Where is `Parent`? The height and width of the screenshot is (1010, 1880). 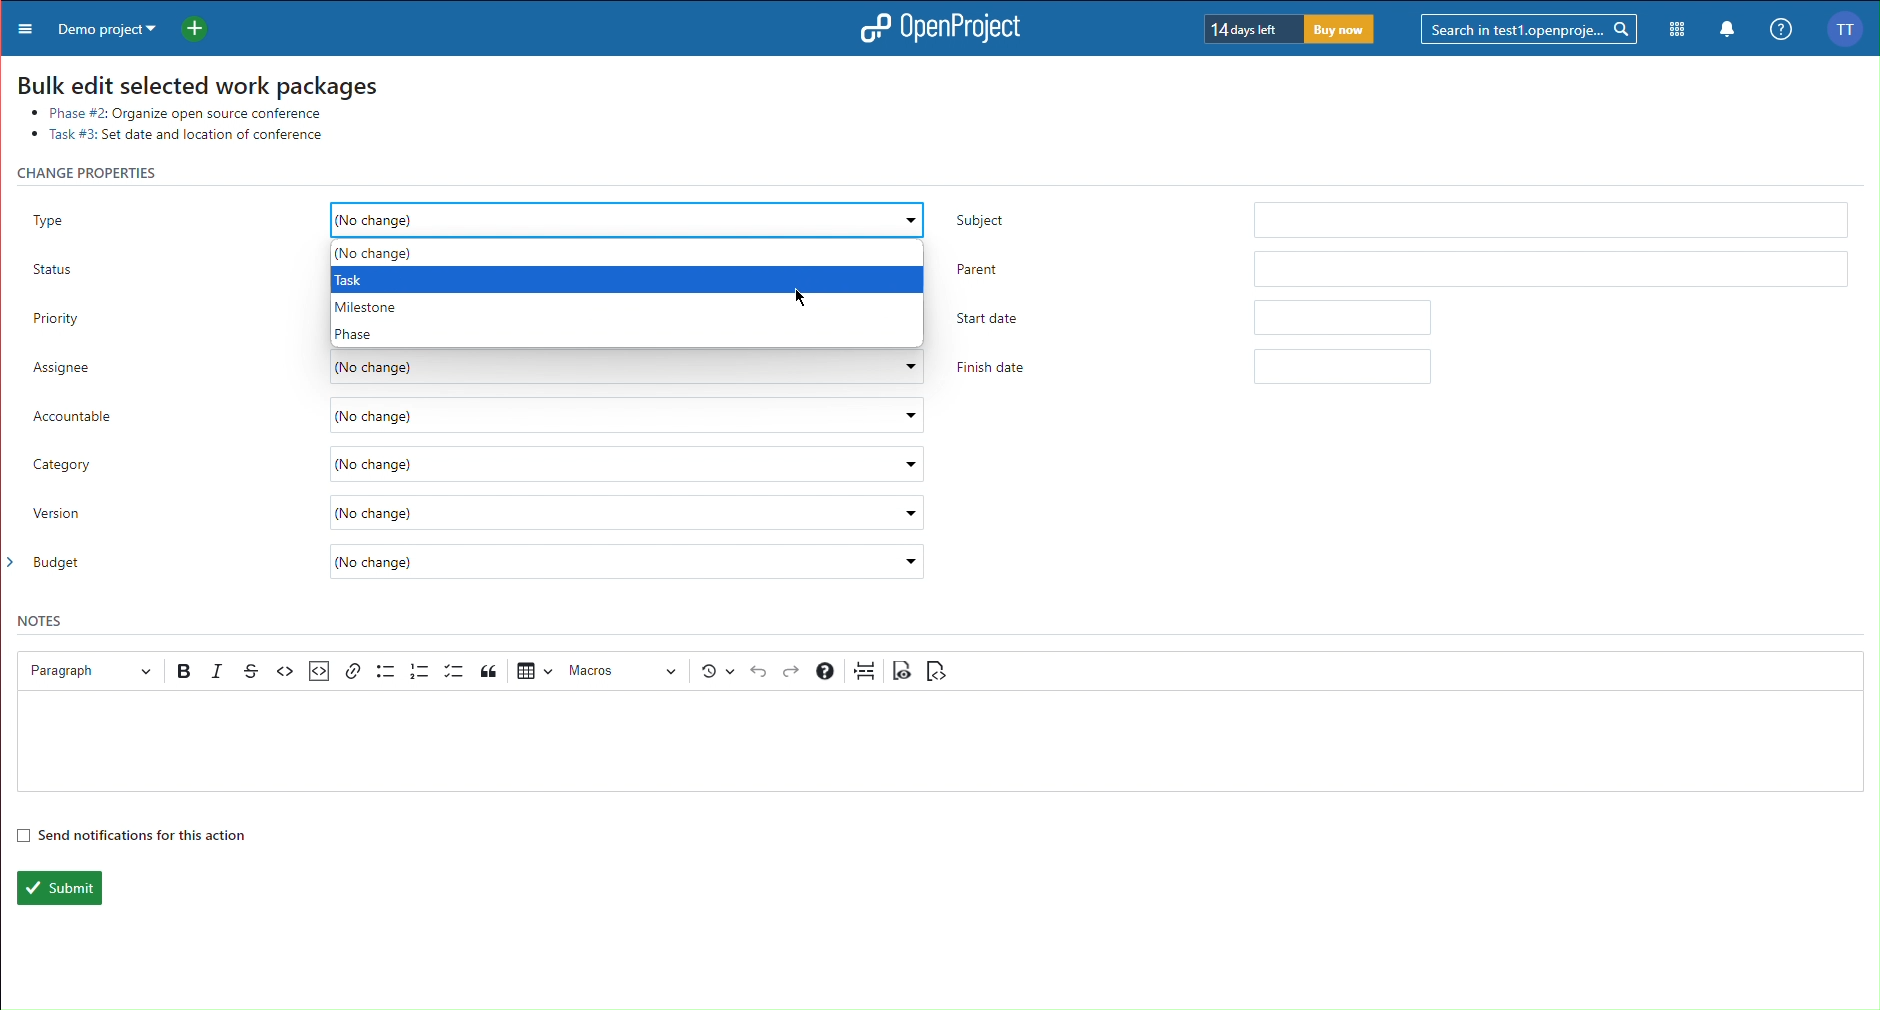
Parent is located at coordinates (1403, 264).